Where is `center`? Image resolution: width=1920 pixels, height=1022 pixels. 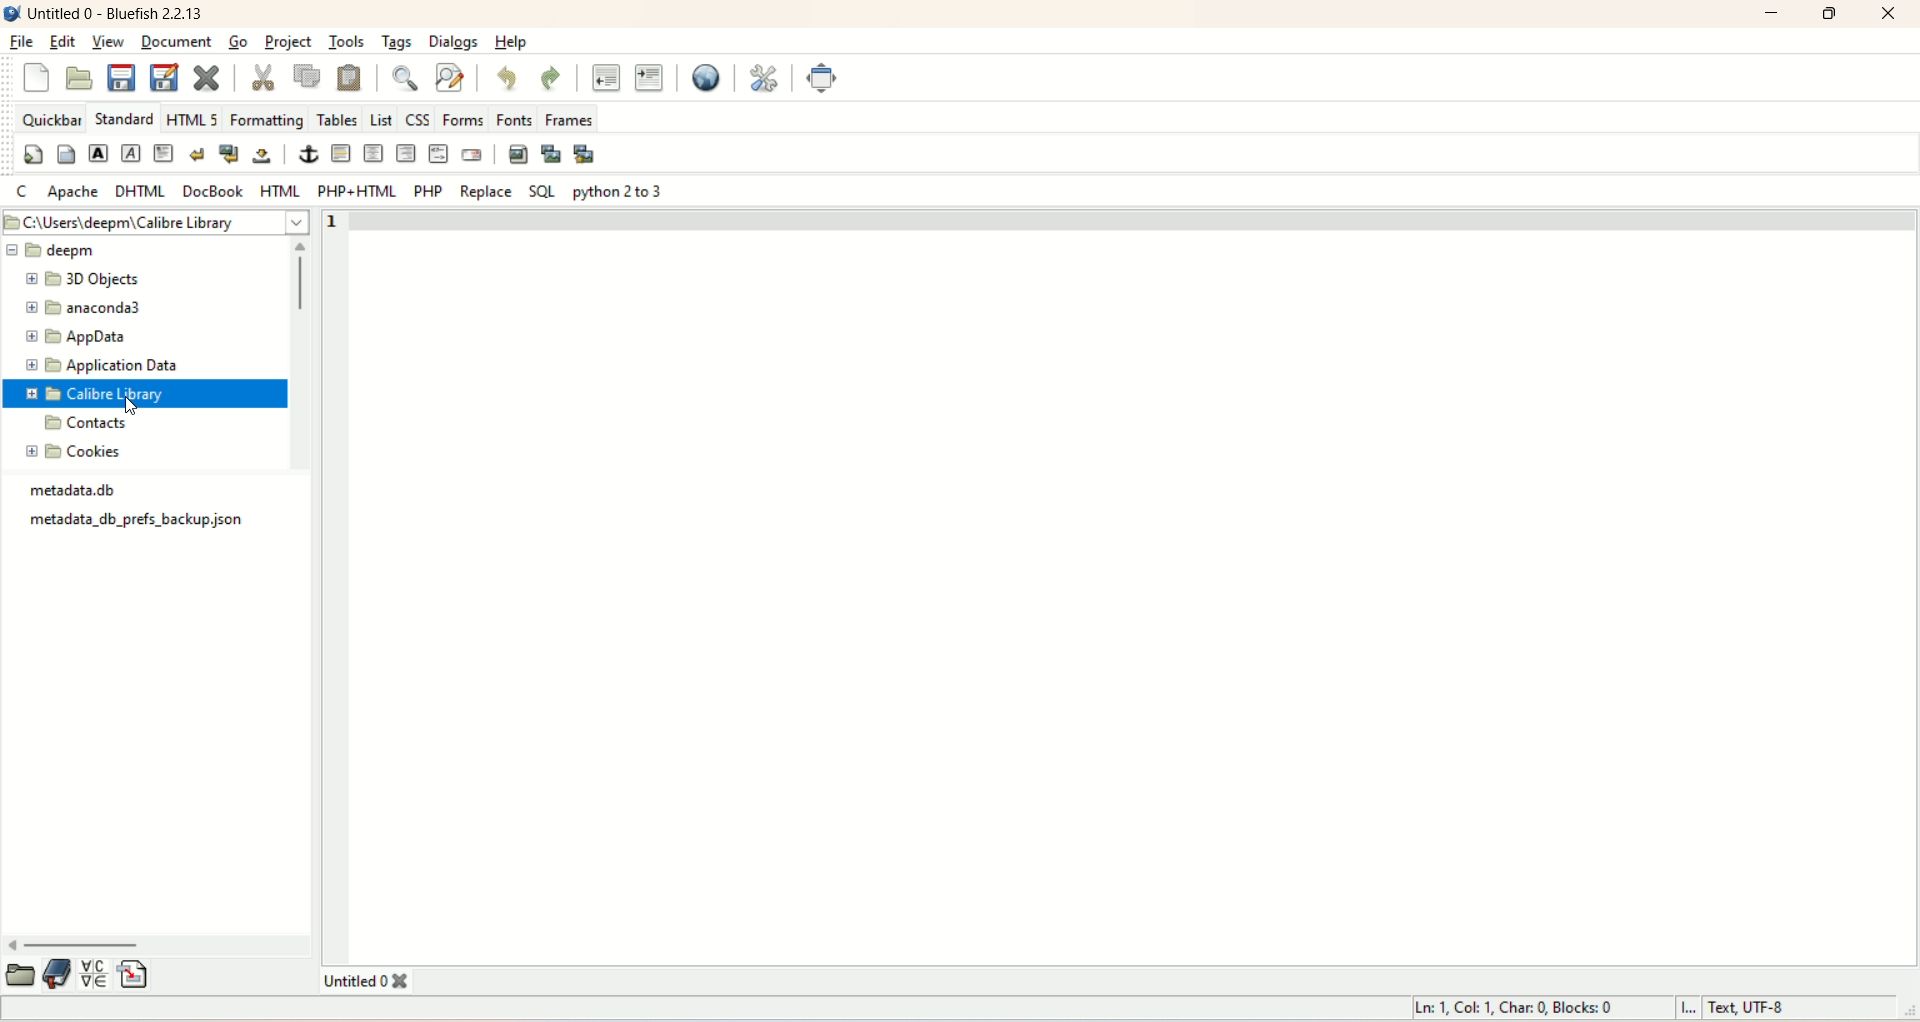
center is located at coordinates (374, 153).